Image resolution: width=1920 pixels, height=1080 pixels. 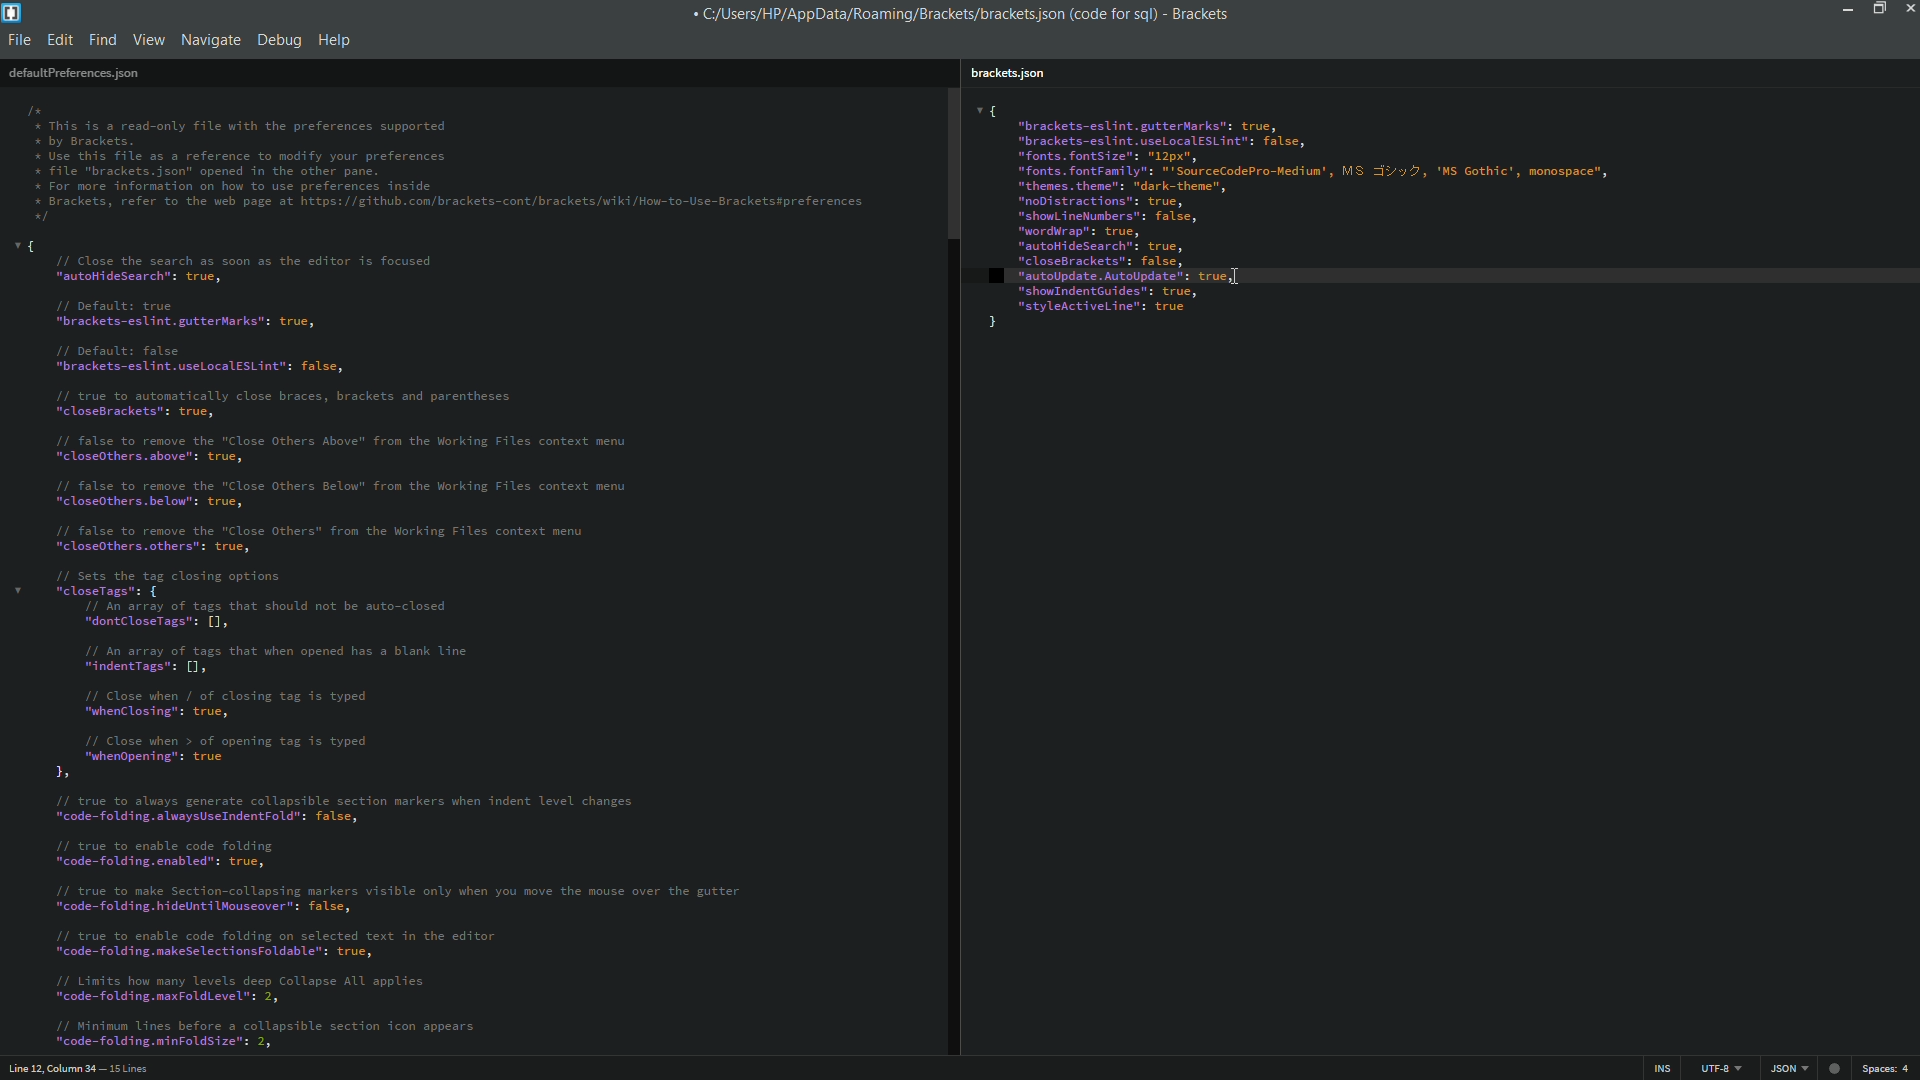 What do you see at coordinates (448, 160) in the screenshot?
I see `Ix

* This is a read-only file with the preferences supported

* by Brackets.

* Use this file as a reference to modify your preferences

* file "brackets.json" opened in the other pane.

* For more information on how to use preferences inside

* Brackets, refer to the web page at https: //github.con/brackets-cont/brackets/wiki/How-to-Use-Bracketsspreferences
*/` at bounding box center [448, 160].